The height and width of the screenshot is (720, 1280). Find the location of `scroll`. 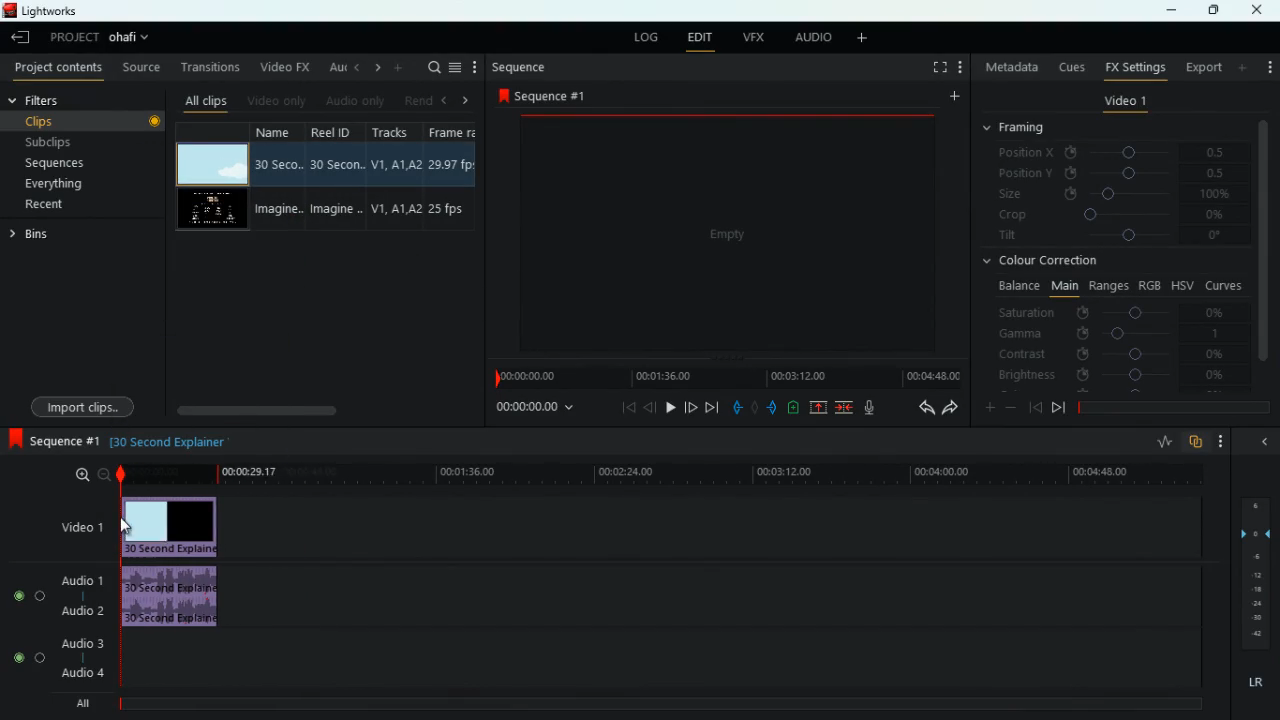

scroll is located at coordinates (319, 409).